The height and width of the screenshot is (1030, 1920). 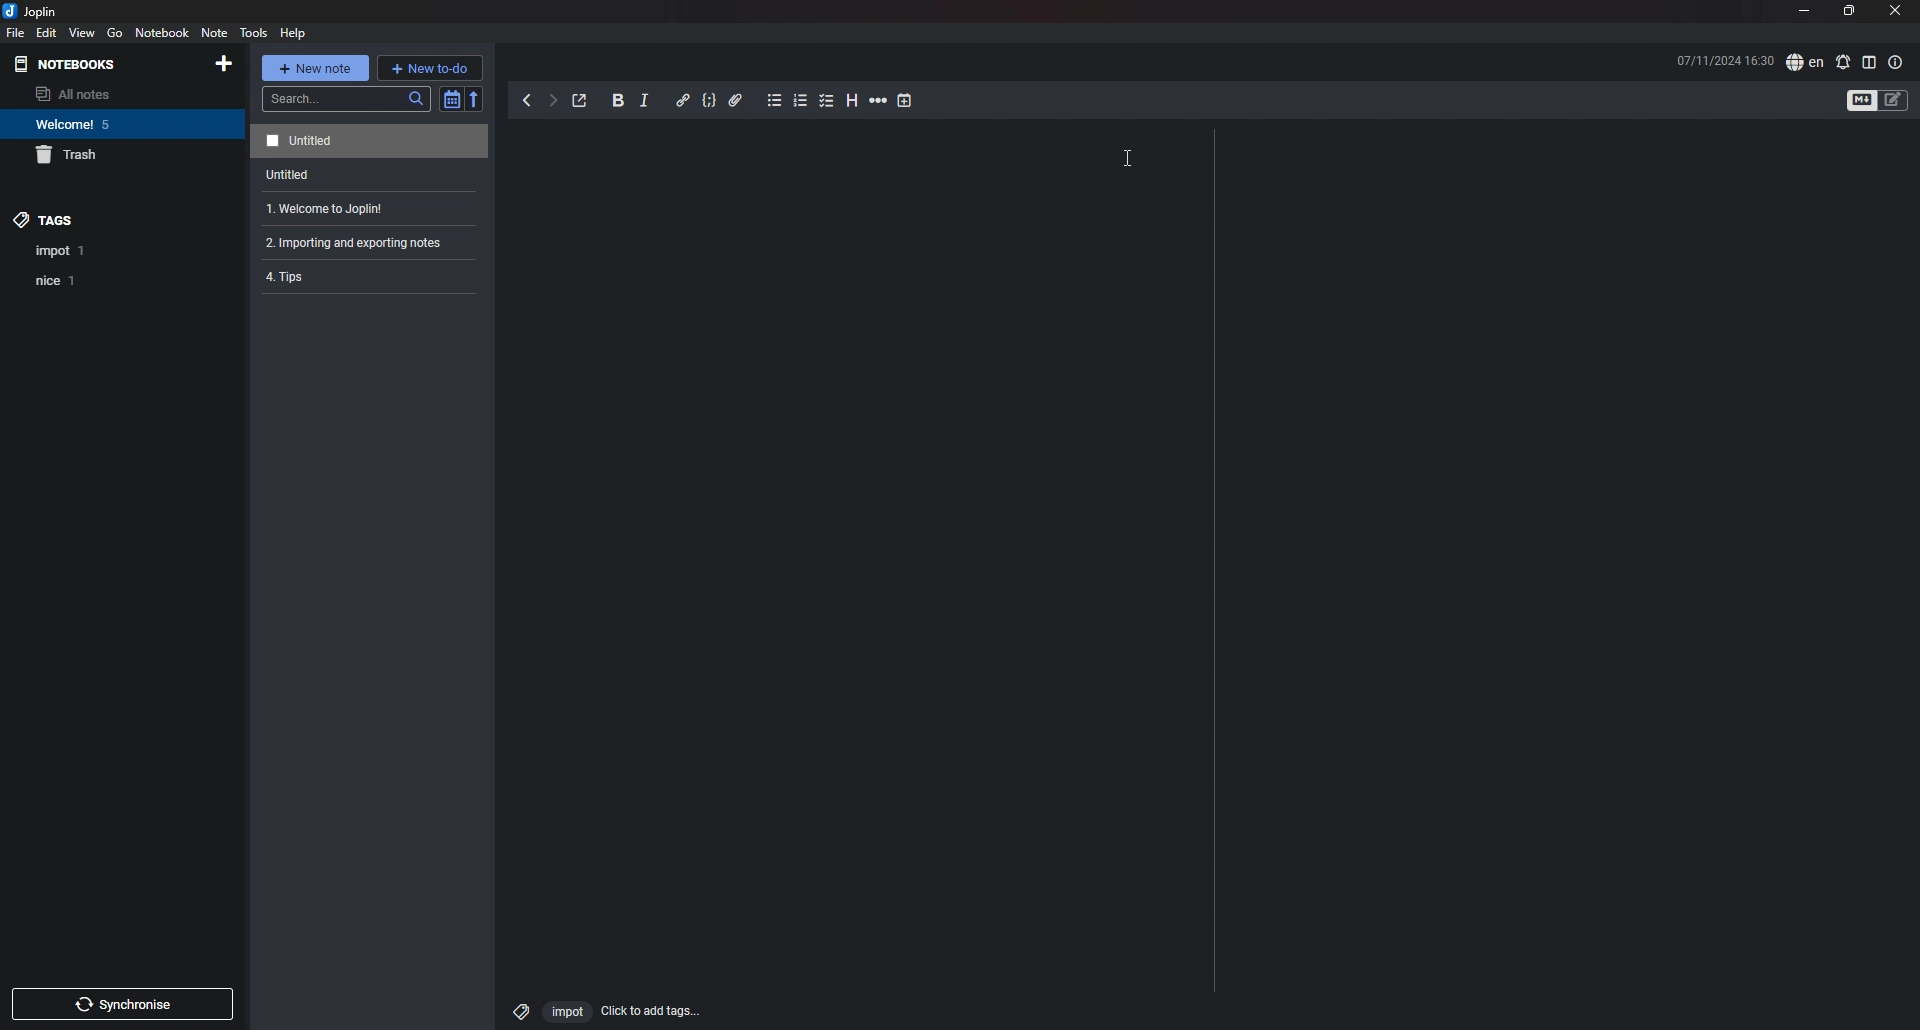 What do you see at coordinates (878, 102) in the screenshot?
I see `horizontal rule` at bounding box center [878, 102].